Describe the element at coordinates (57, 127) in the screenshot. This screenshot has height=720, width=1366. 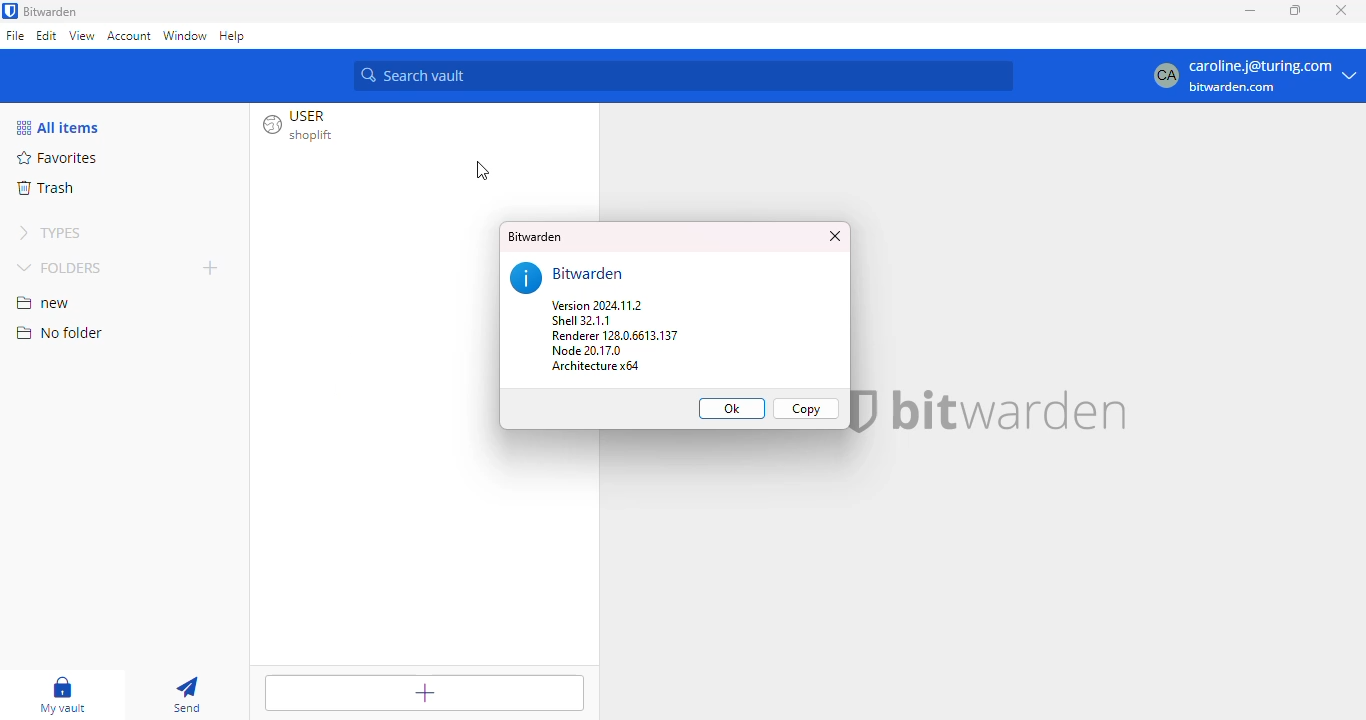
I see `all items` at that location.